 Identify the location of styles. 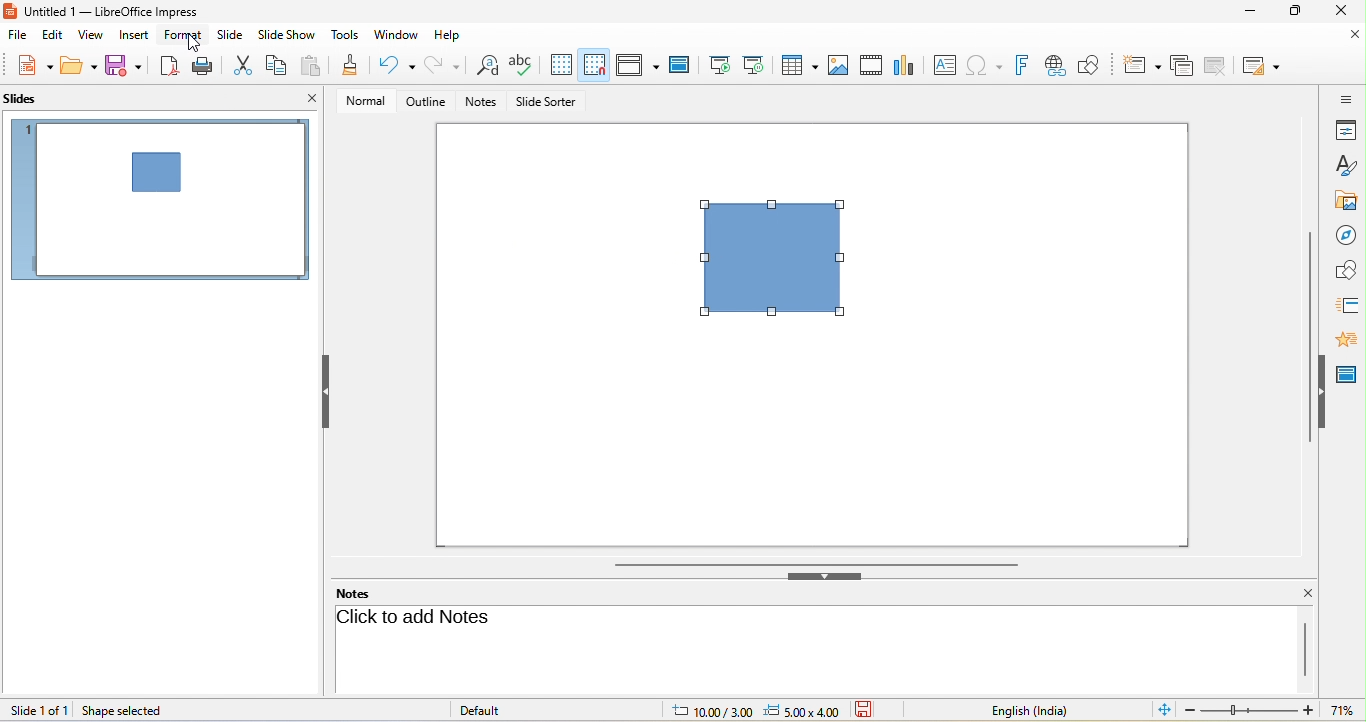
(1345, 164).